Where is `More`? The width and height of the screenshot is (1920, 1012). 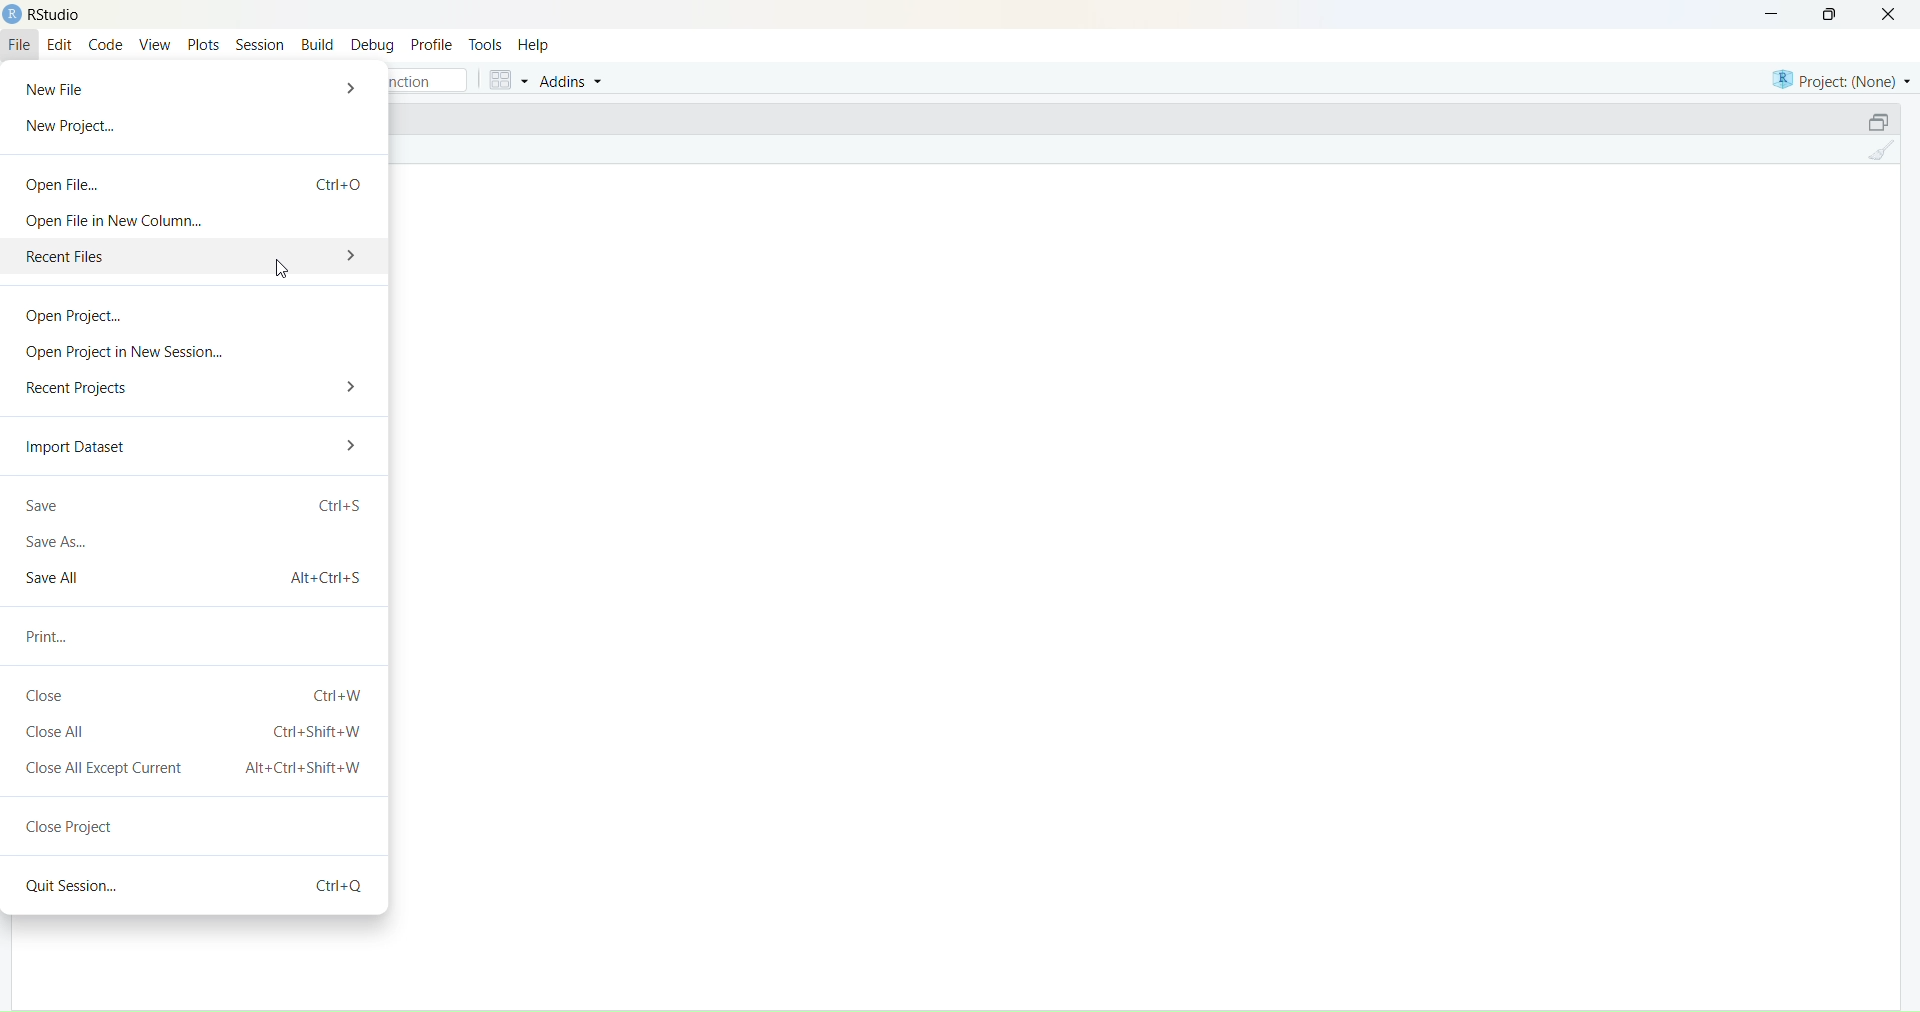
More is located at coordinates (360, 447).